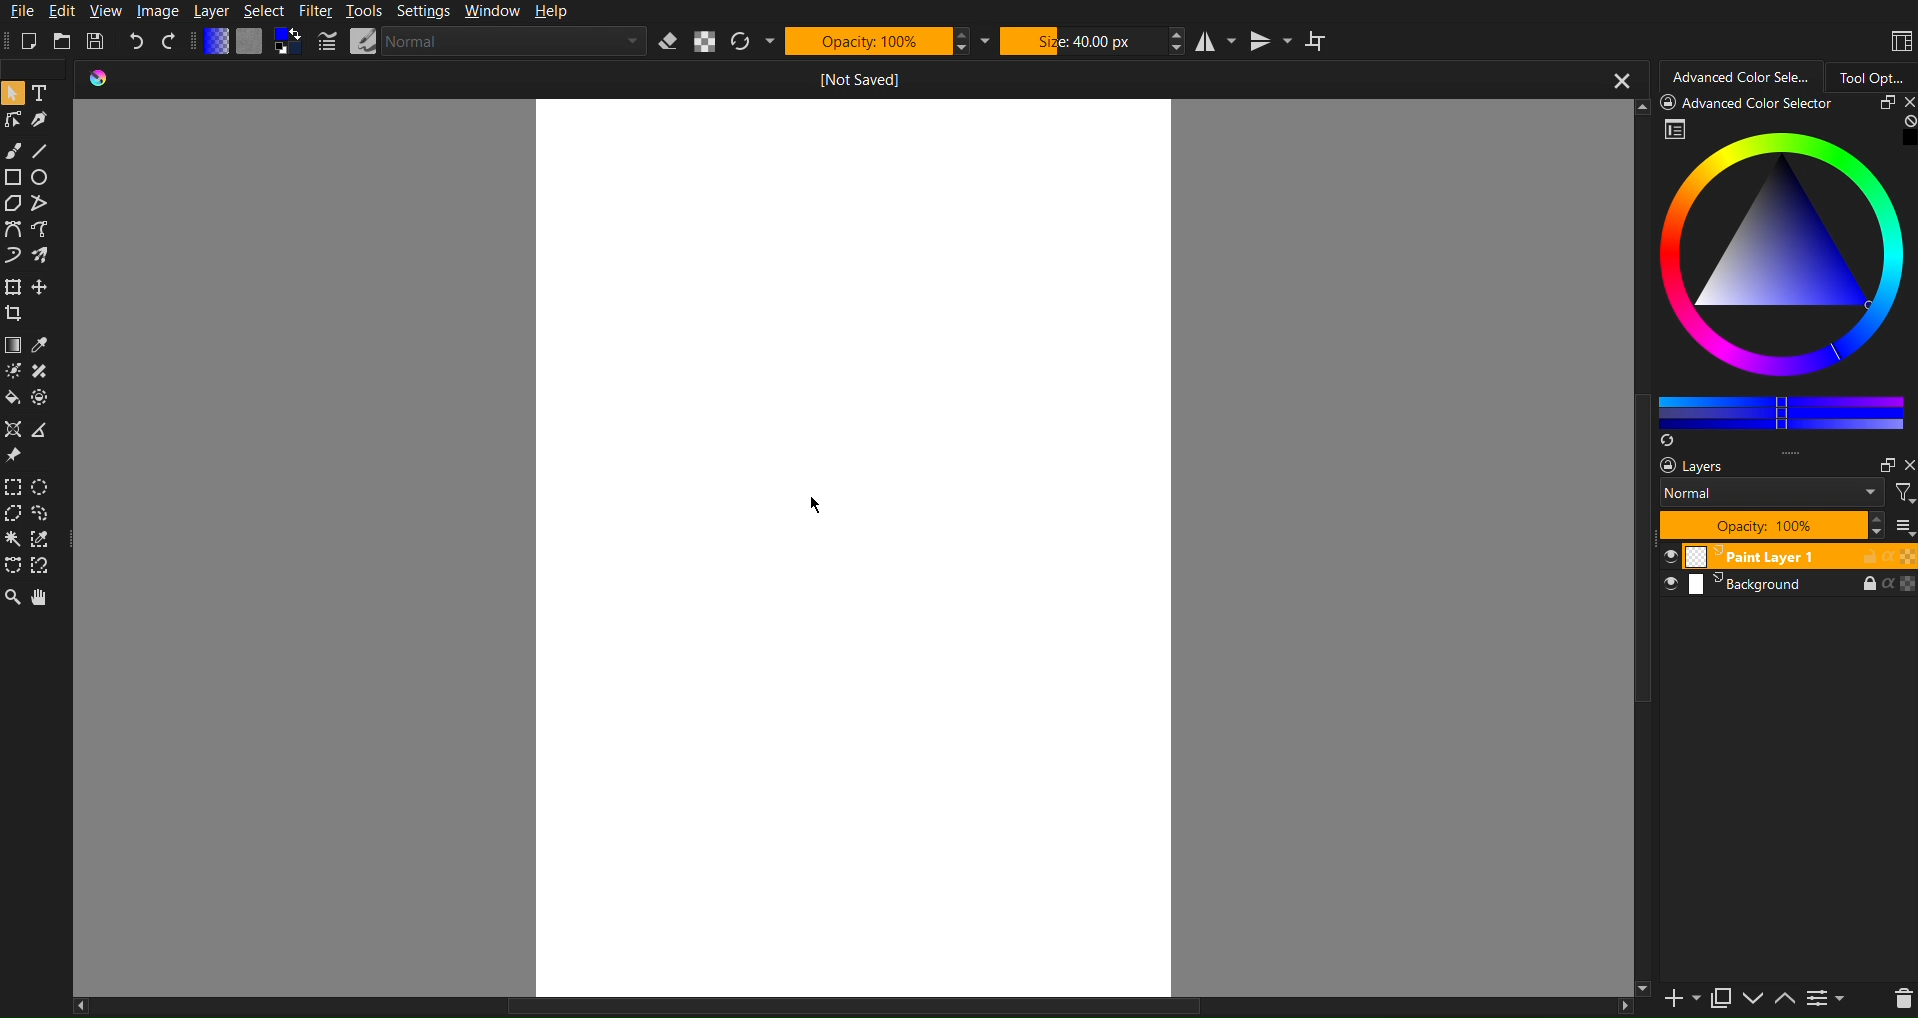 Image resolution: width=1918 pixels, height=1018 pixels. I want to click on paint layer 1, so click(1744, 558).